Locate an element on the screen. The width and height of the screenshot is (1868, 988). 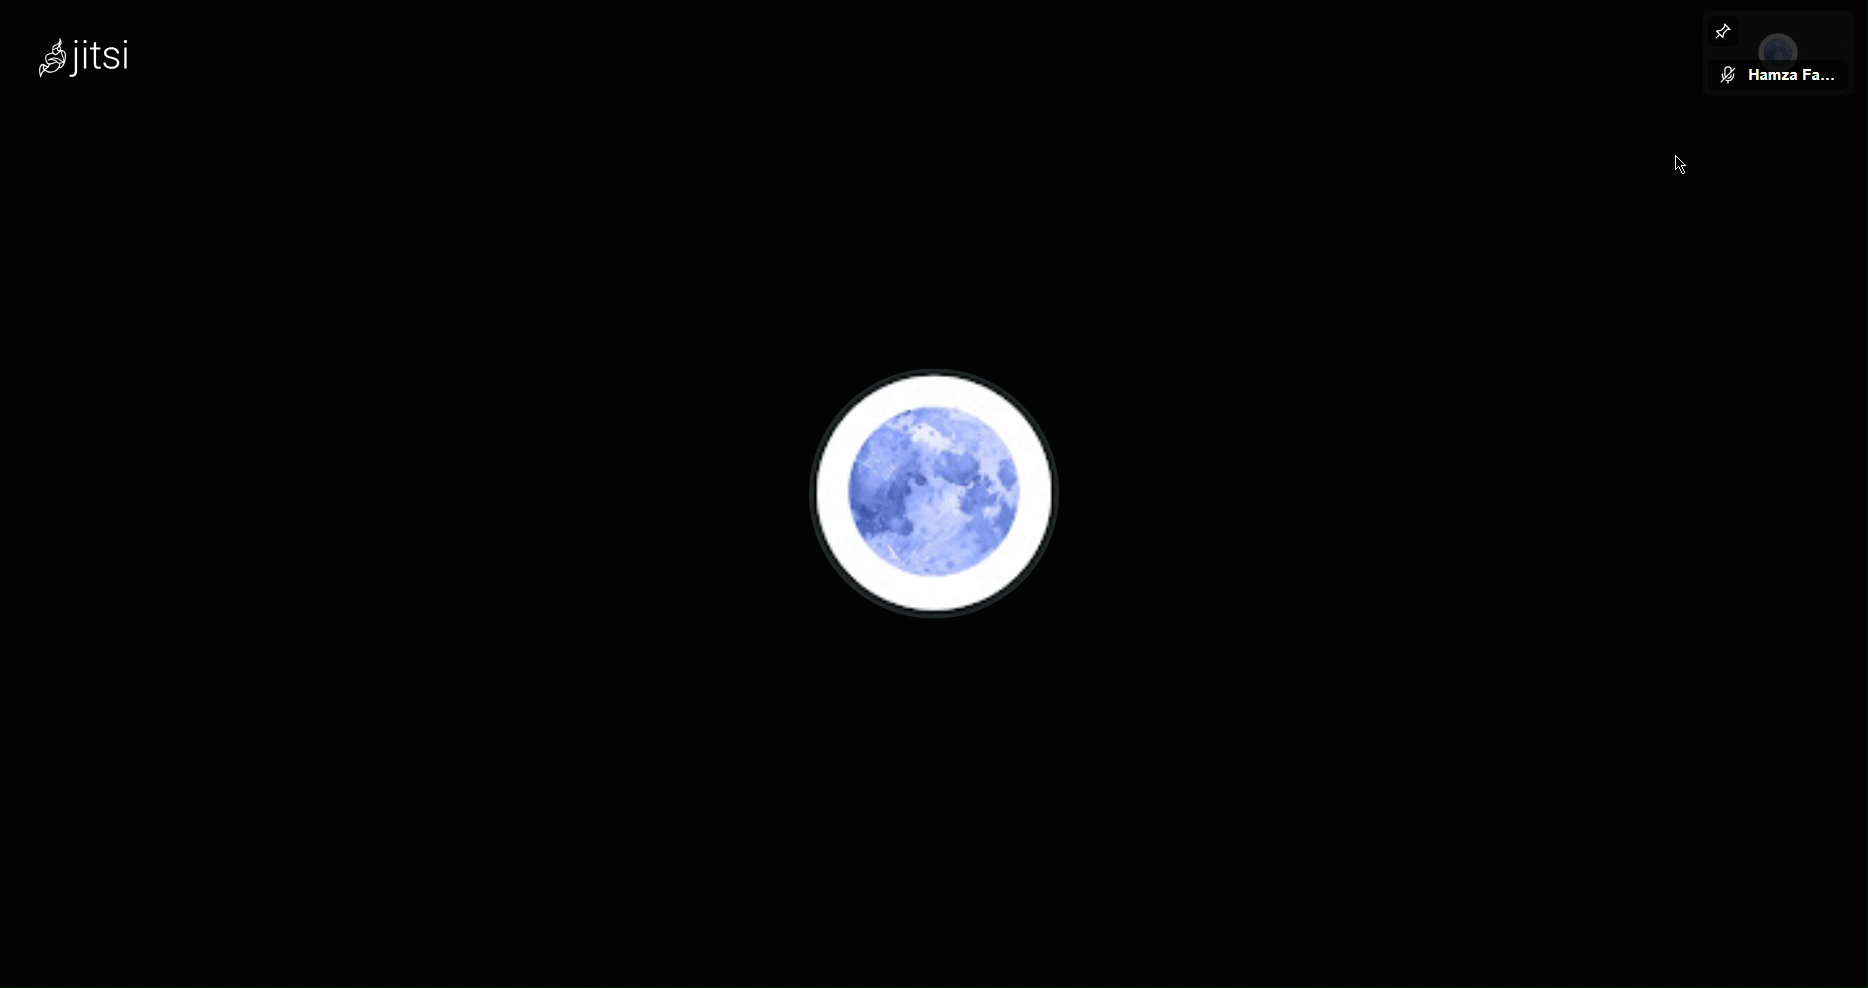
Cursor is located at coordinates (1677, 162).